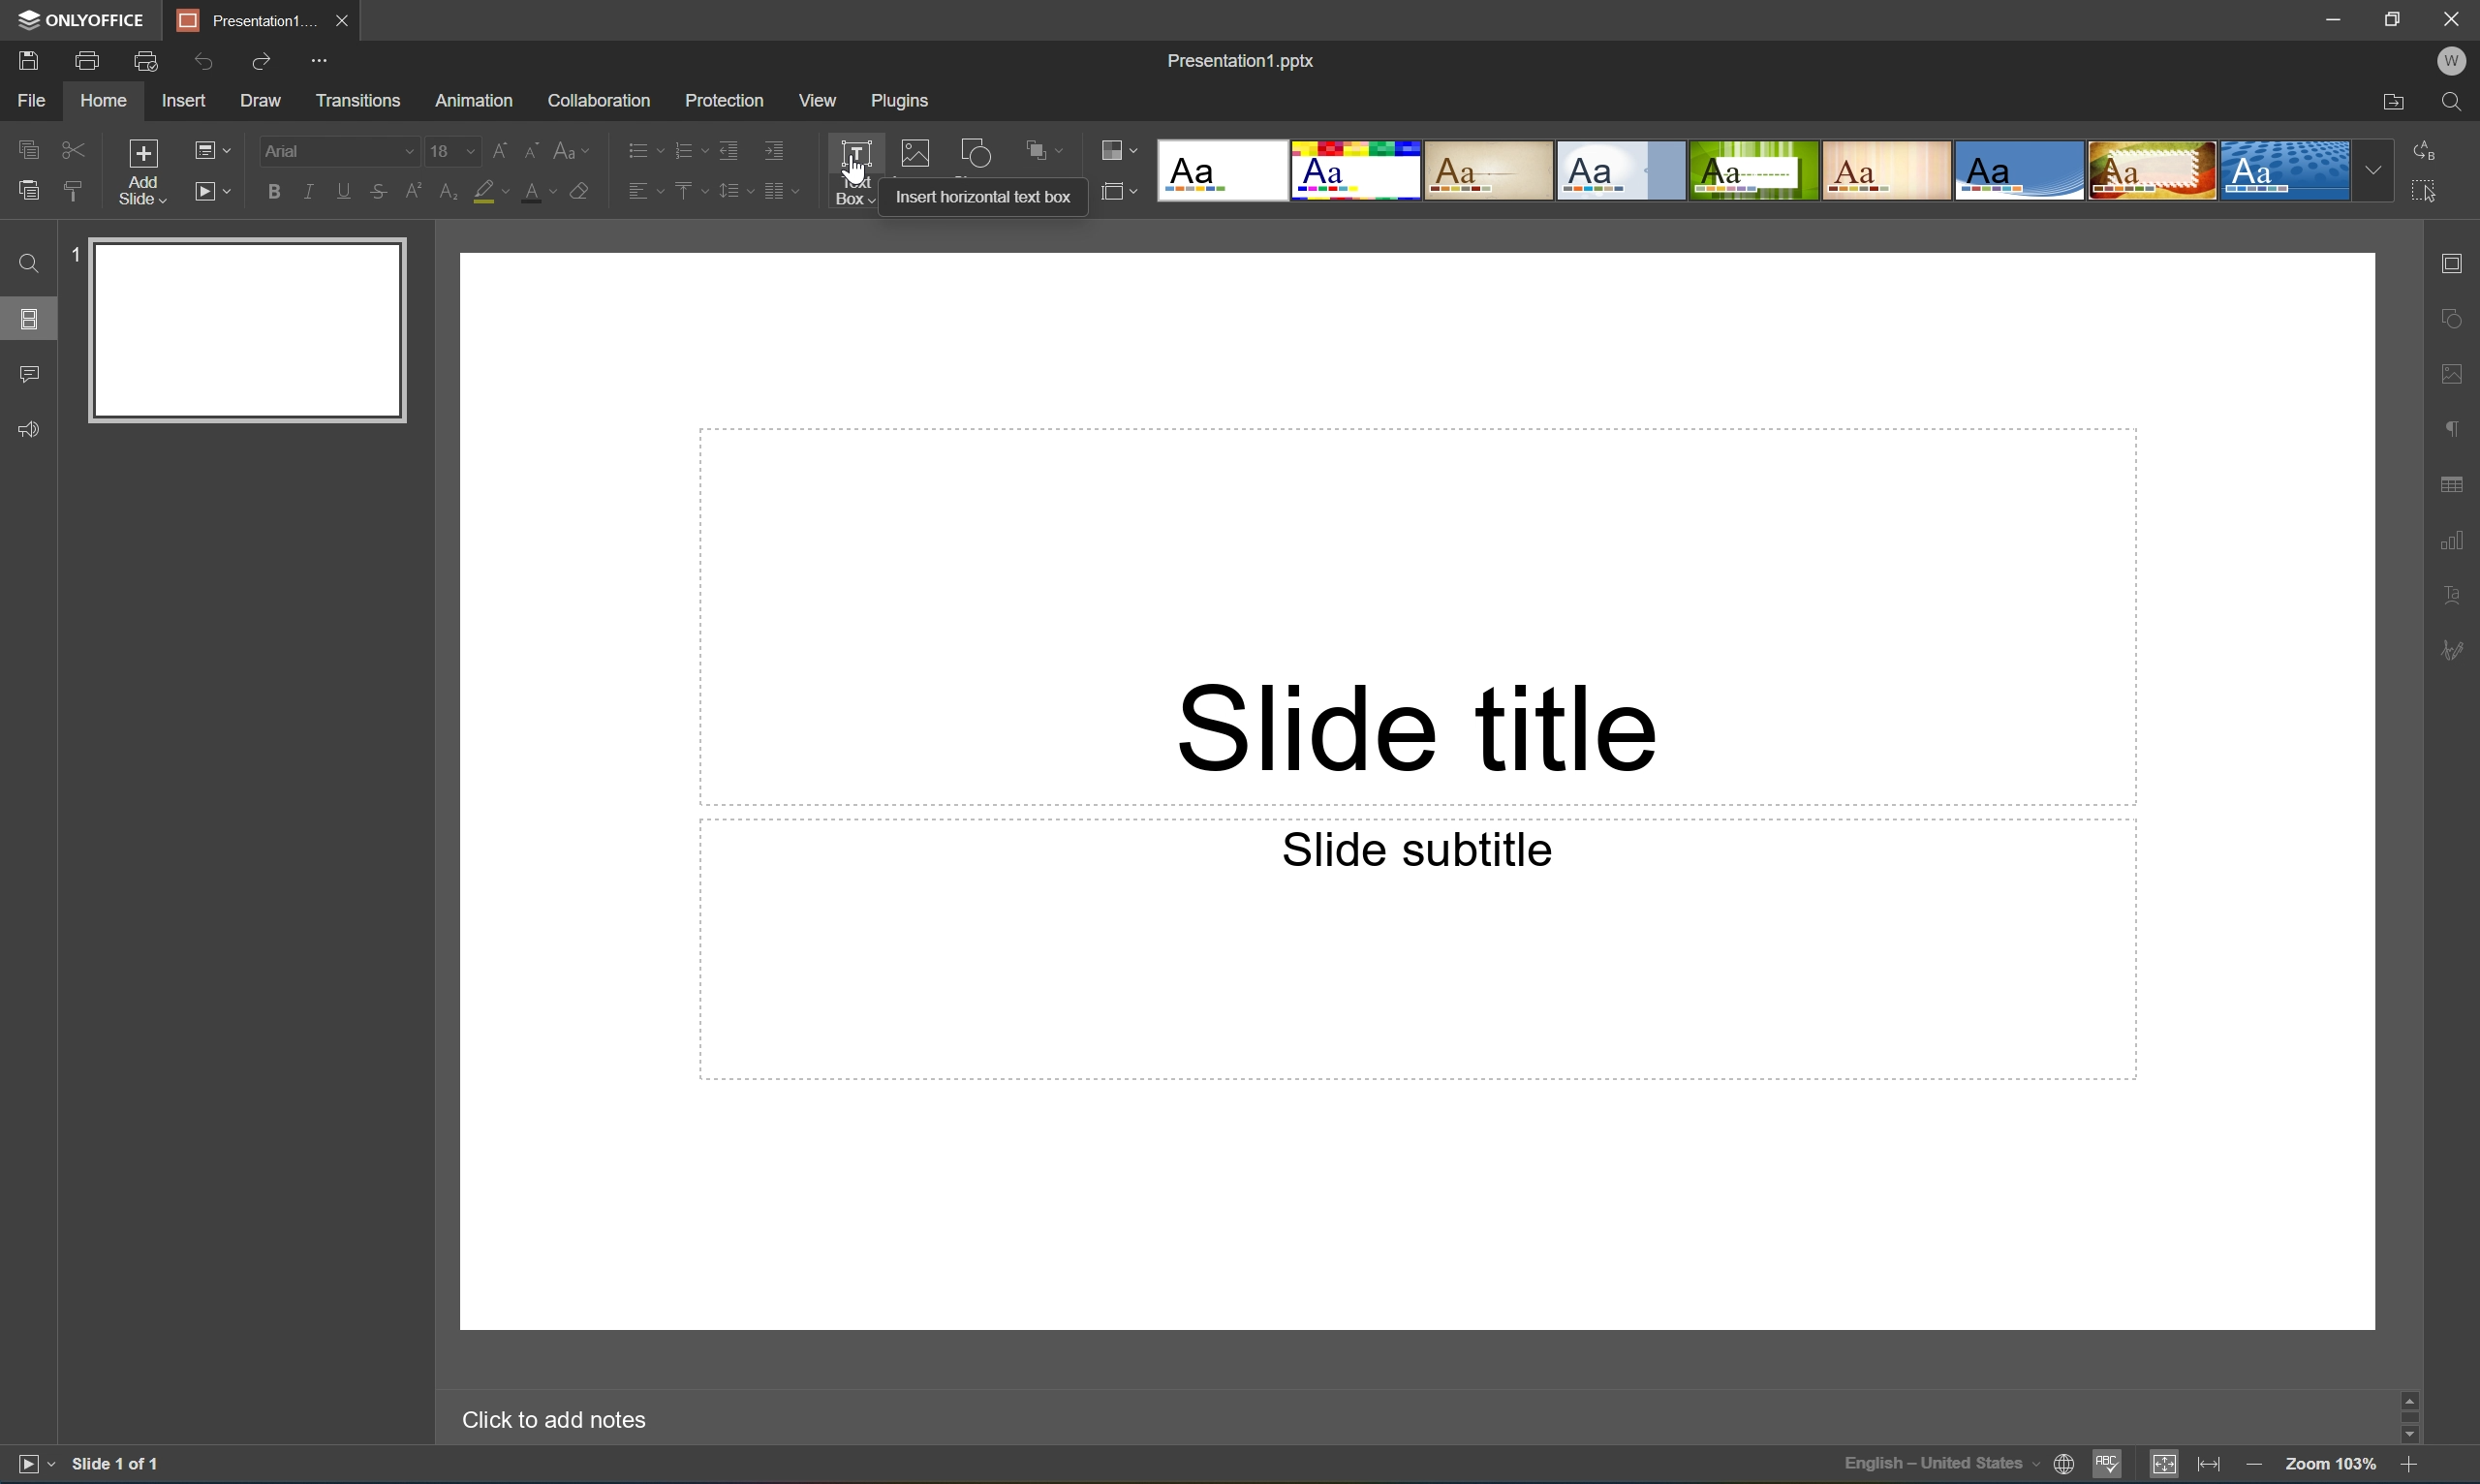 This screenshot has height=1484, width=2480. Describe the element at coordinates (1415, 728) in the screenshot. I see `Slide title` at that location.